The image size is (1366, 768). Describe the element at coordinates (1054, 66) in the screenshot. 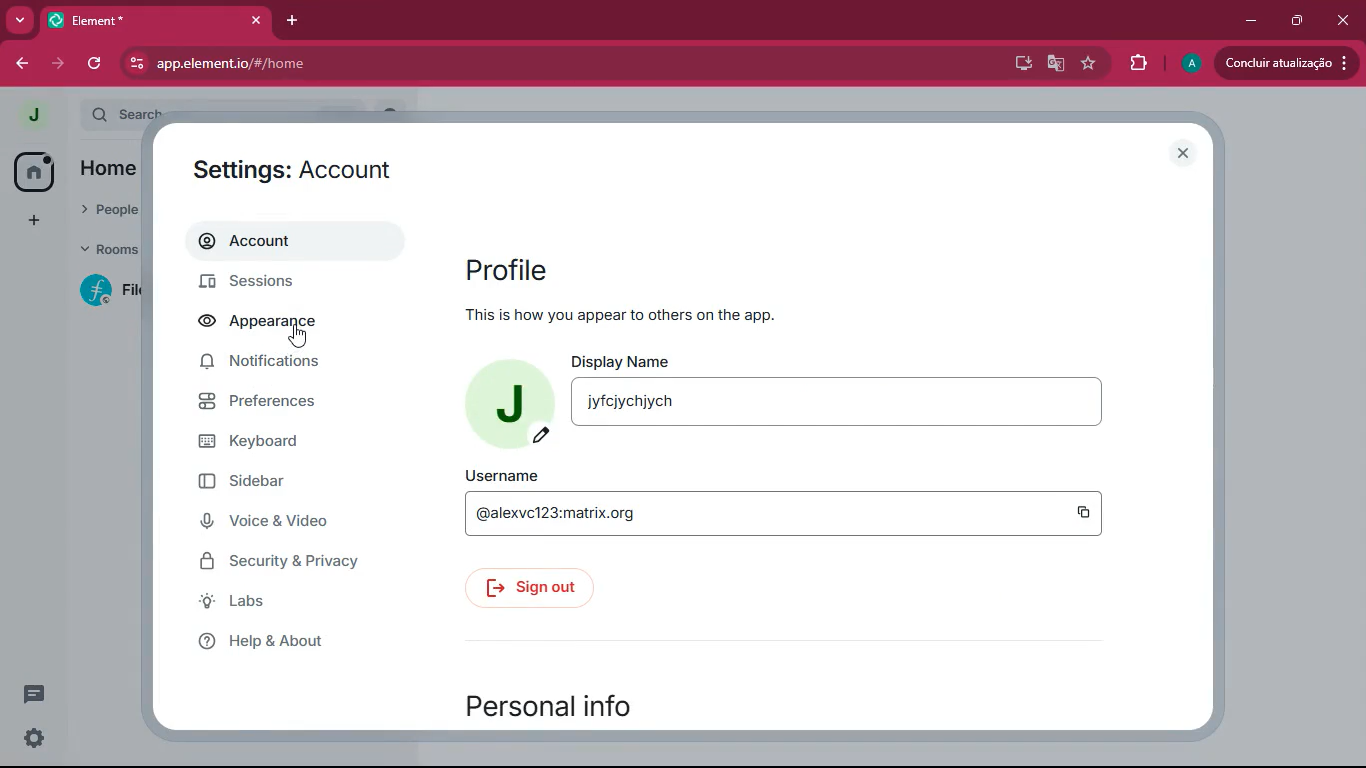

I see `google translate` at that location.